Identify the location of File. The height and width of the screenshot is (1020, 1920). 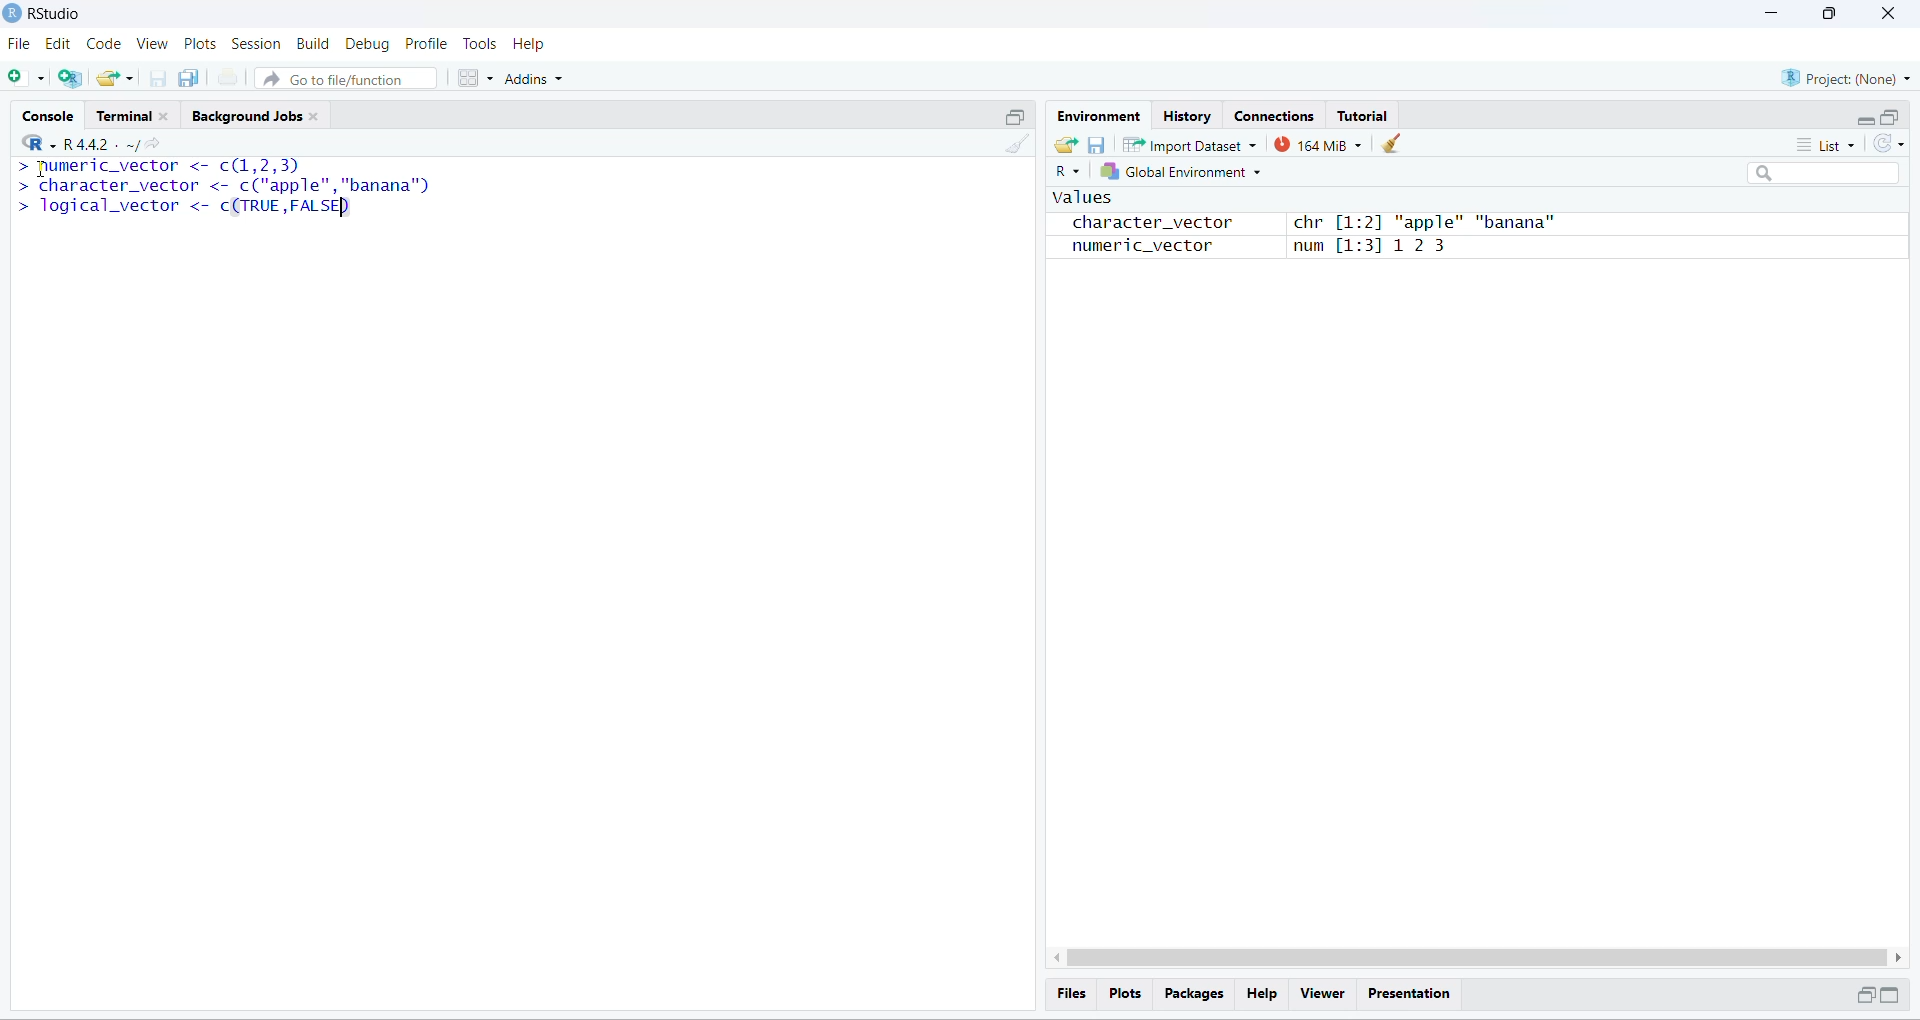
(20, 45).